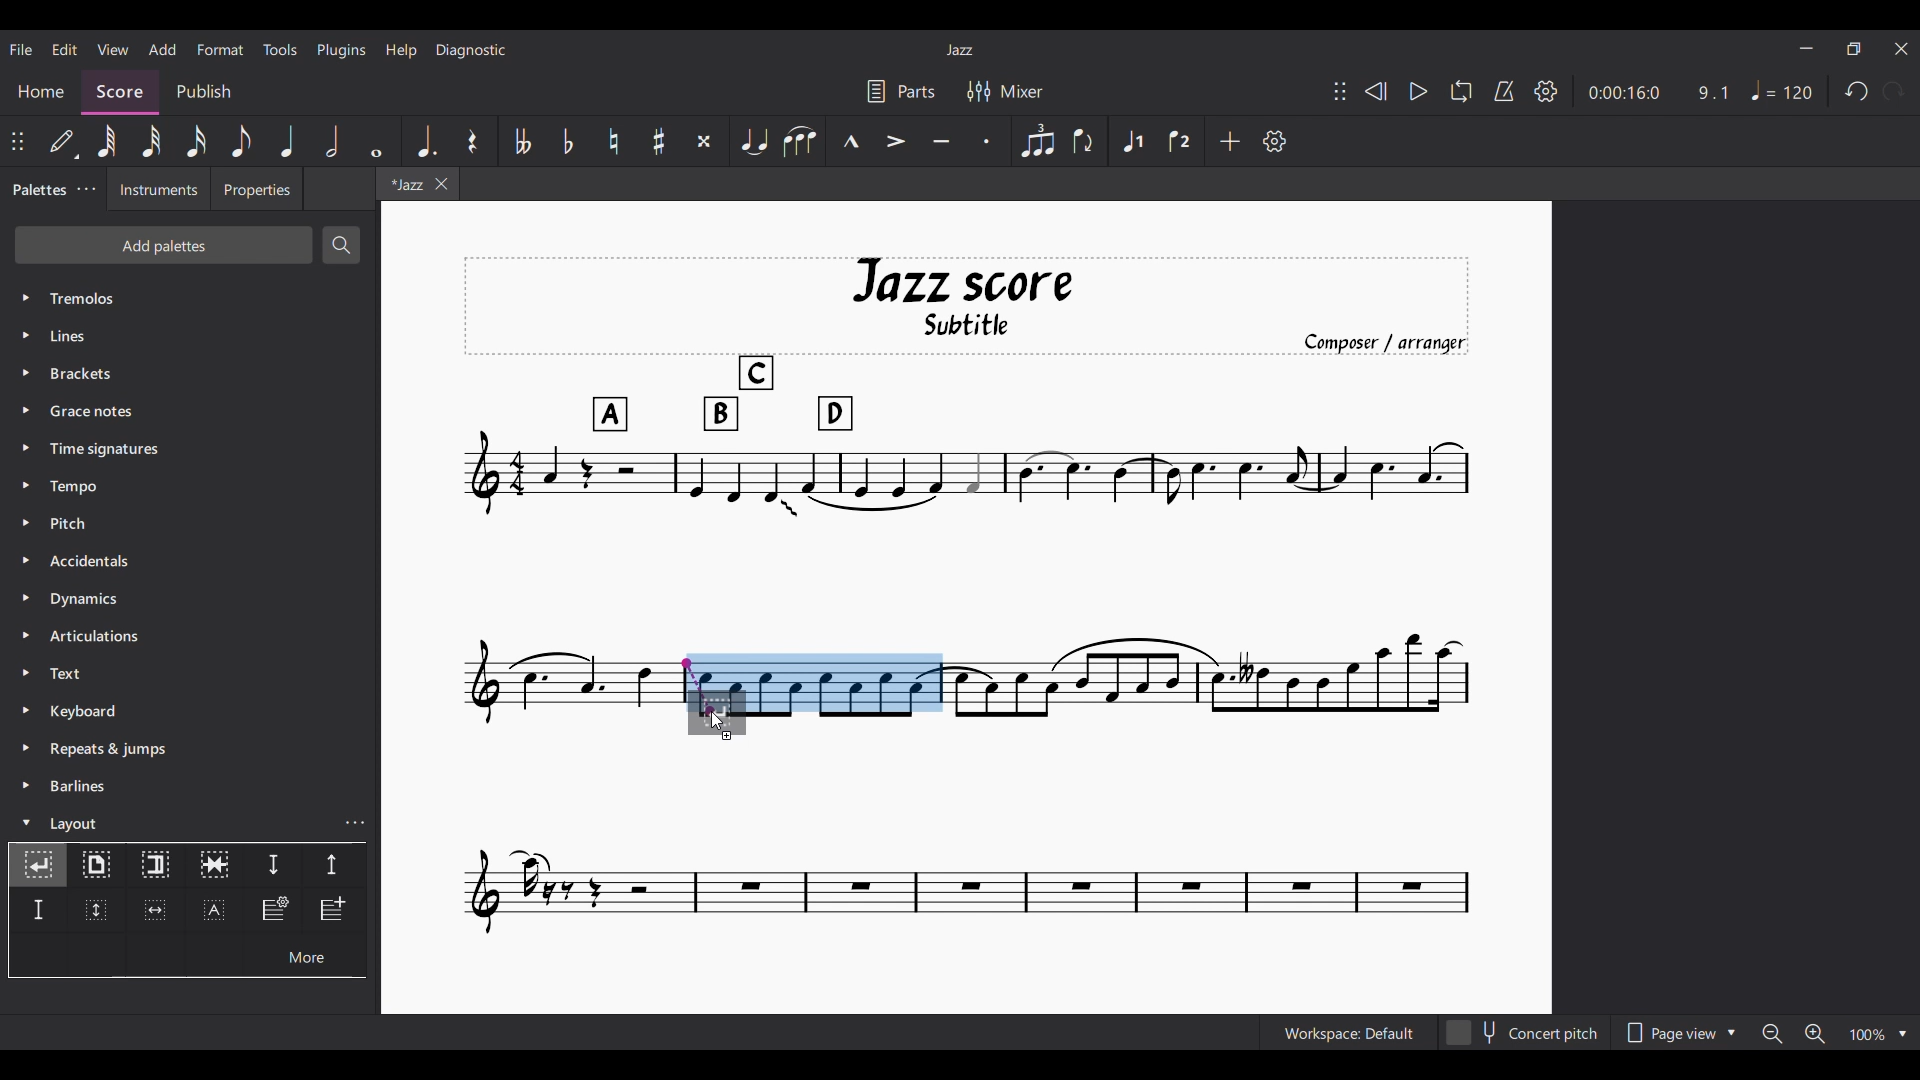 The height and width of the screenshot is (1080, 1920). What do you see at coordinates (1854, 49) in the screenshot?
I see `Show in smaller tab` at bounding box center [1854, 49].